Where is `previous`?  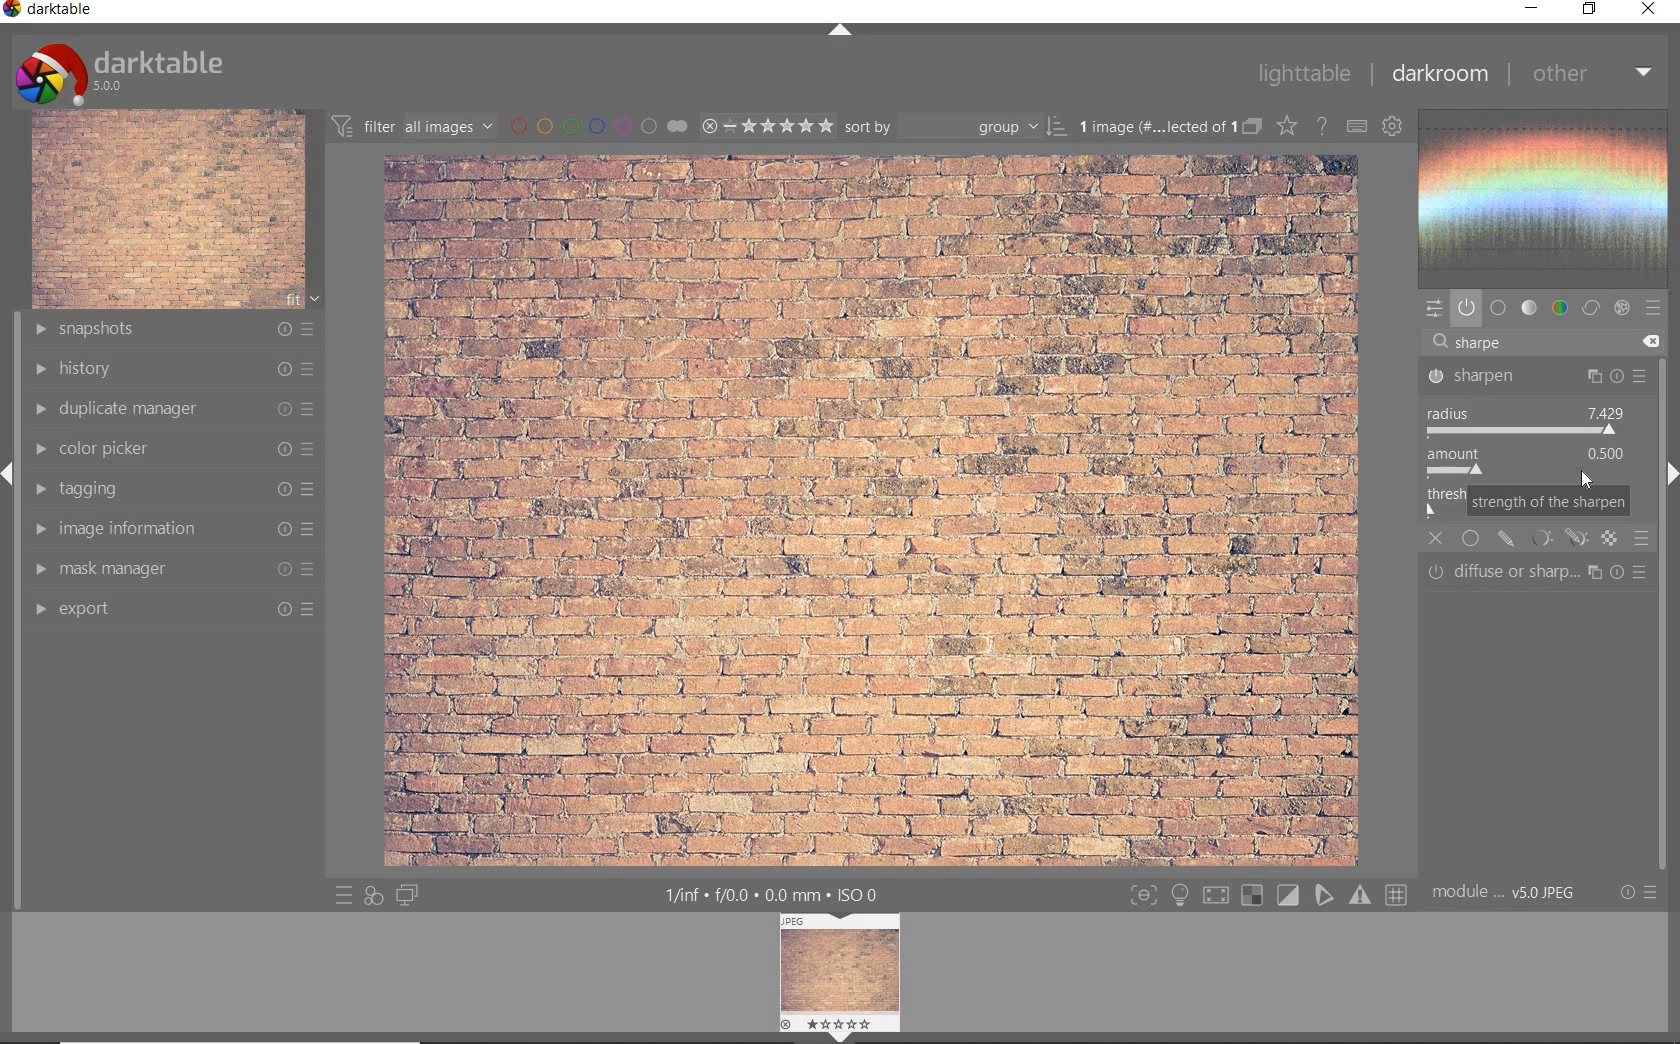 previous is located at coordinates (10, 483).